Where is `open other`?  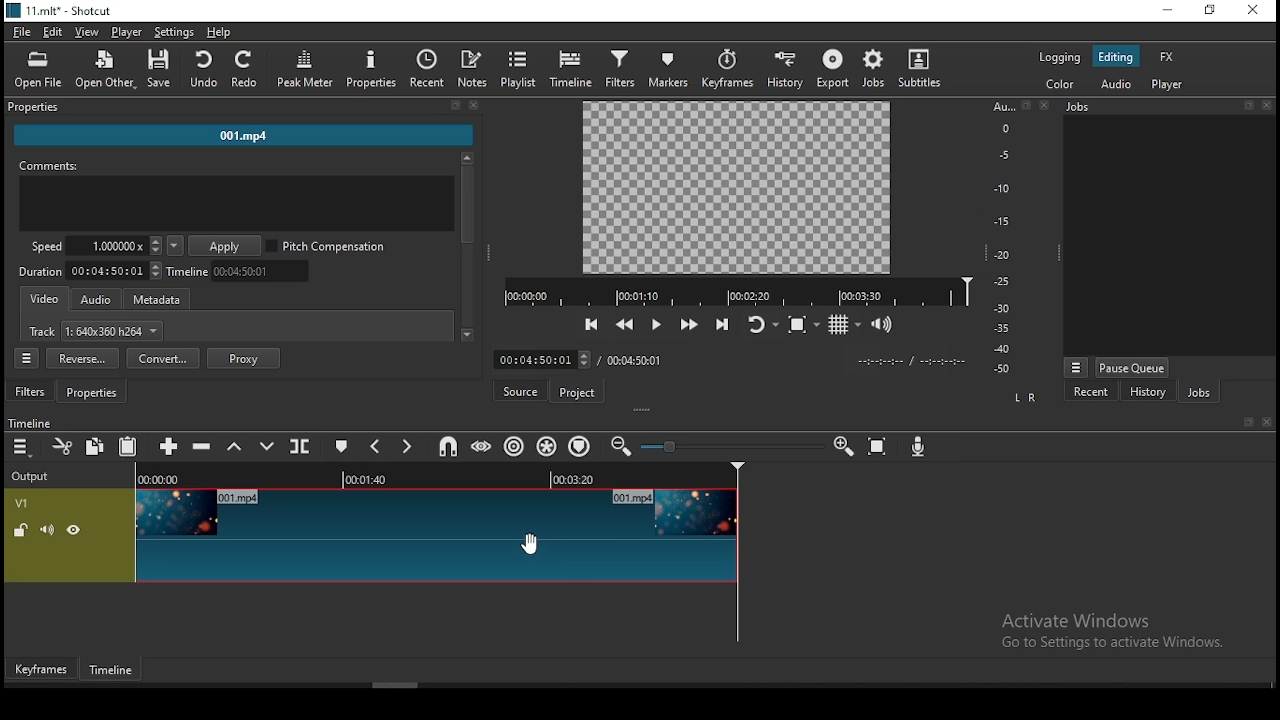 open other is located at coordinates (106, 67).